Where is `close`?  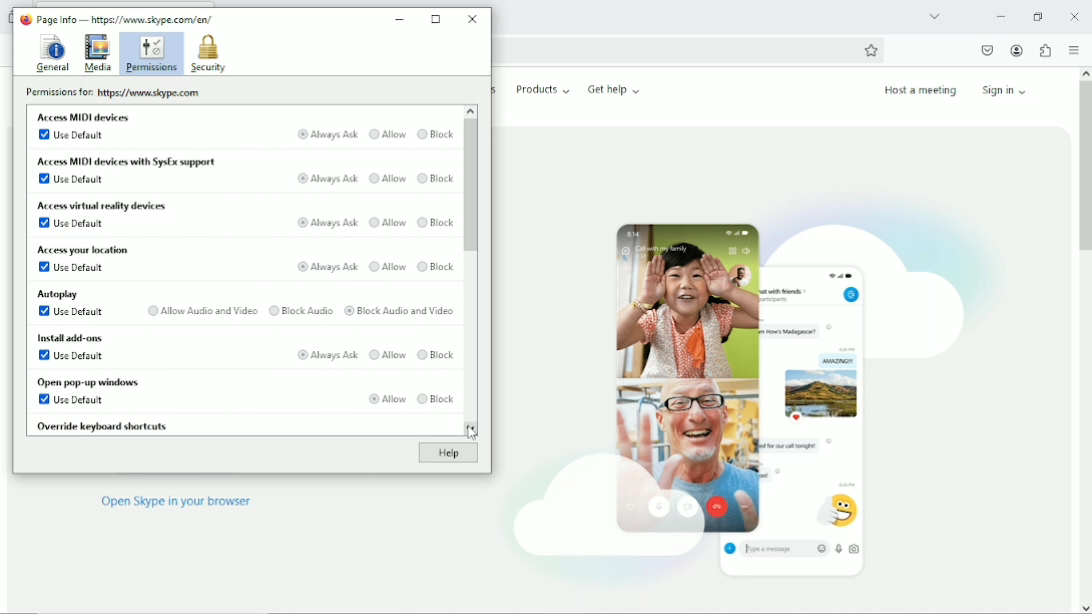
close is located at coordinates (1075, 16).